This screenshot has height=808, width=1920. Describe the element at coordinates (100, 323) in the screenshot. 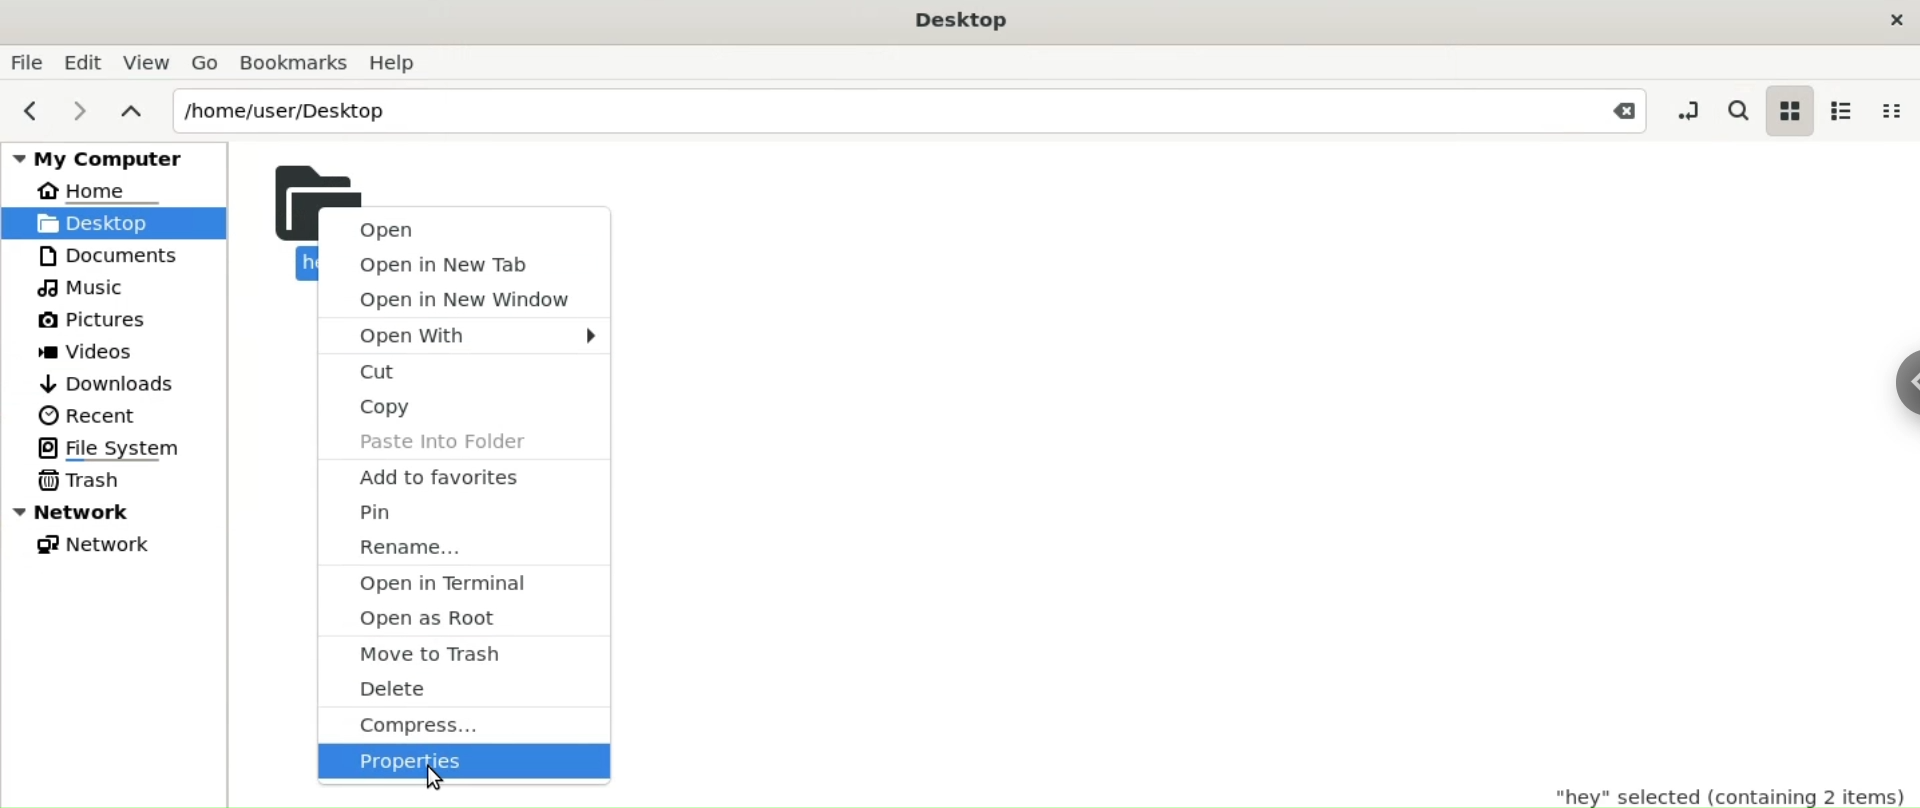

I see `Pictures` at that location.